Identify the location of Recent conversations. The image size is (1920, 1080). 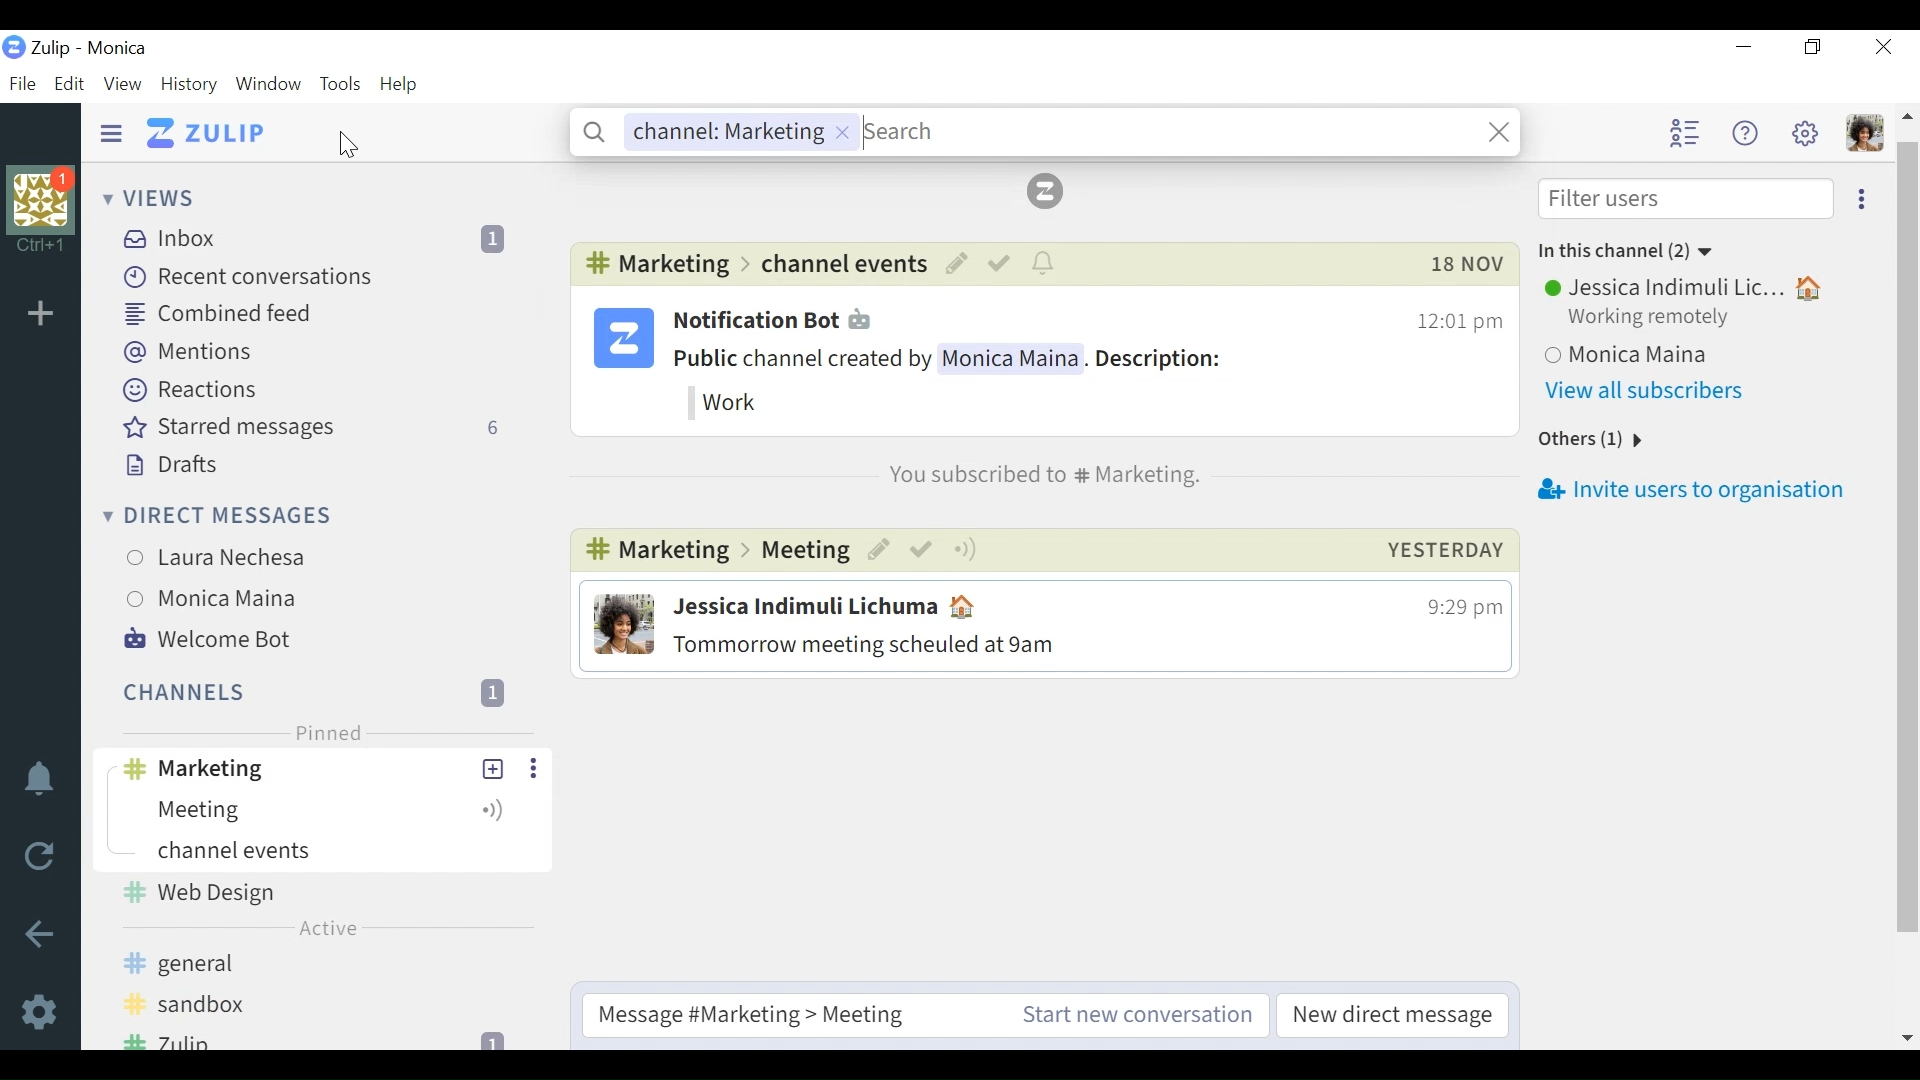
(245, 278).